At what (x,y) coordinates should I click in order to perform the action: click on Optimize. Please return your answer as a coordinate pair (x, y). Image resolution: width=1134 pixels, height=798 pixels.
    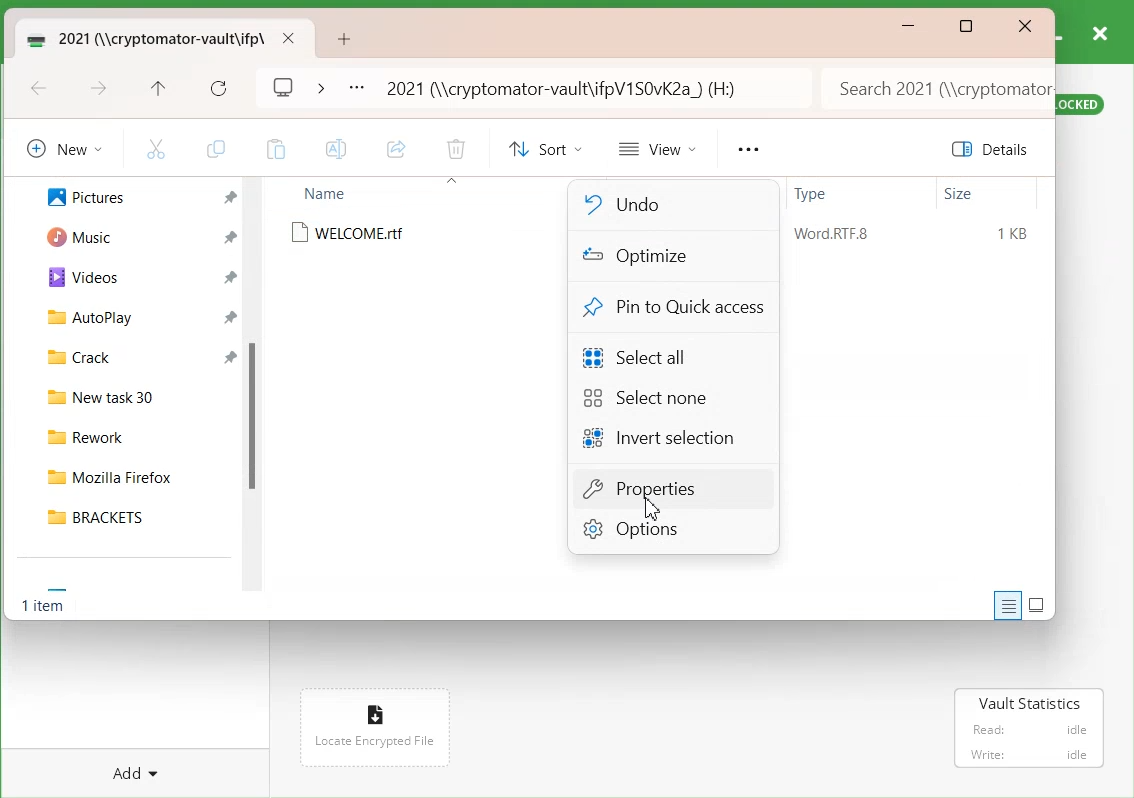
    Looking at the image, I should click on (660, 257).